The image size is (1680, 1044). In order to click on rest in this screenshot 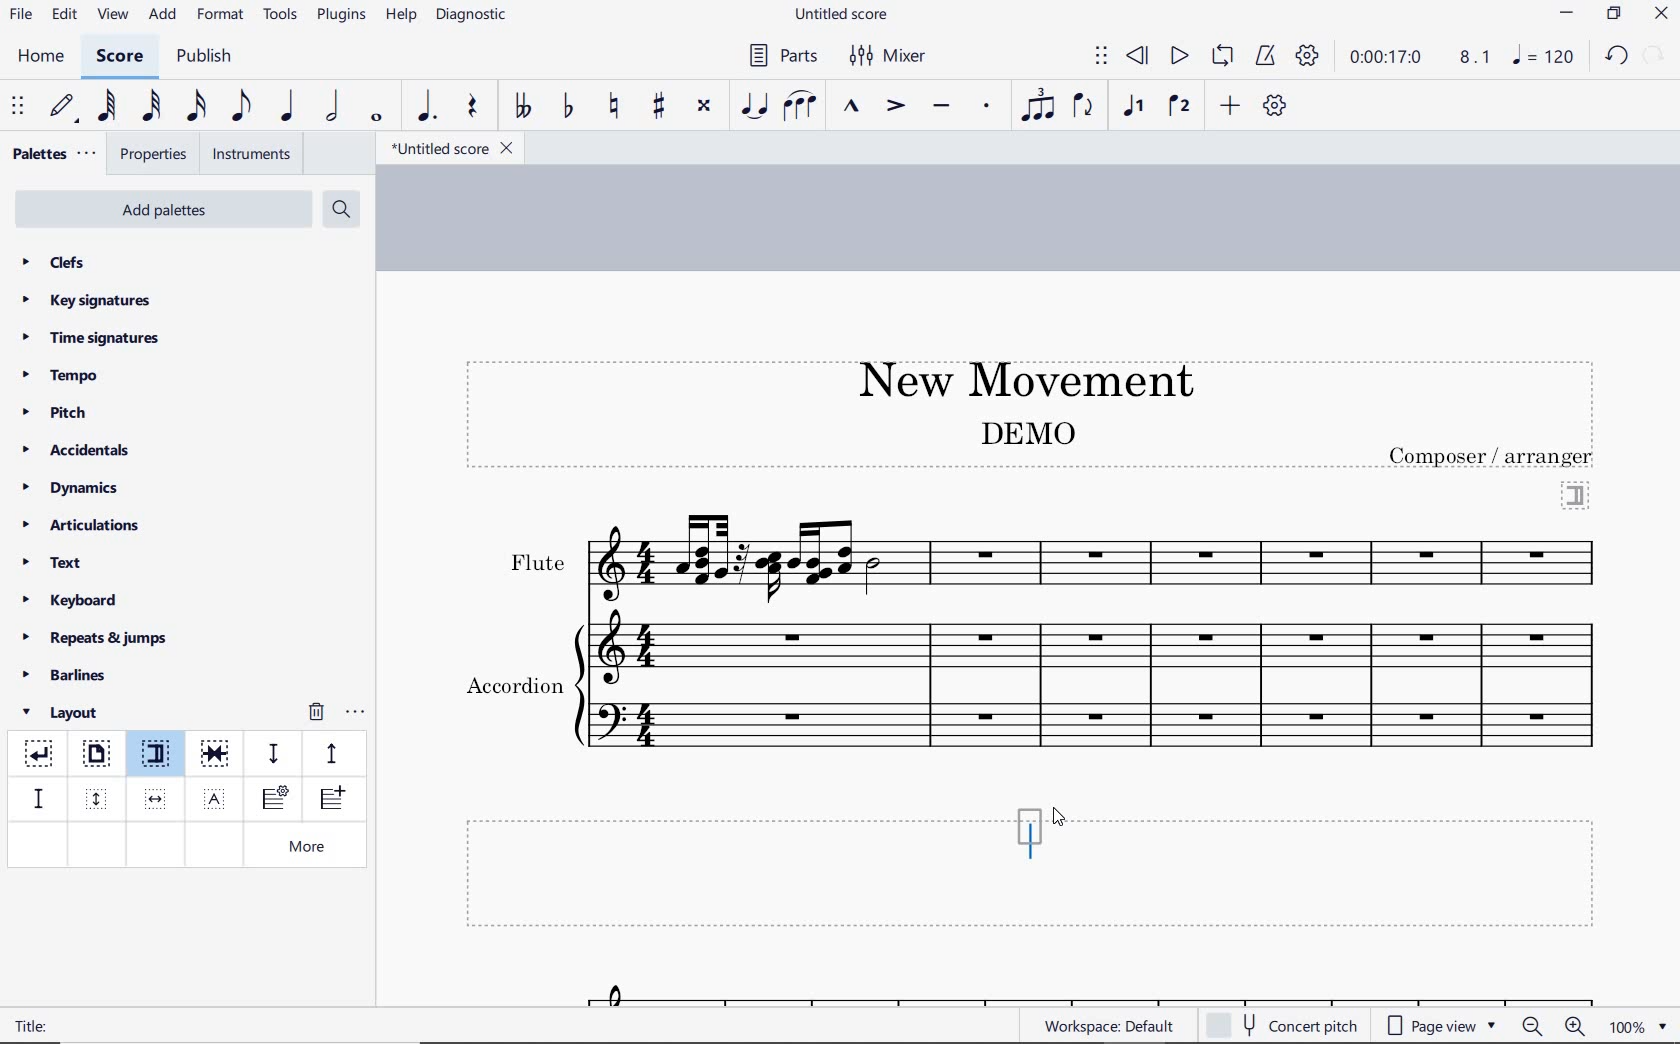, I will do `click(473, 108)`.